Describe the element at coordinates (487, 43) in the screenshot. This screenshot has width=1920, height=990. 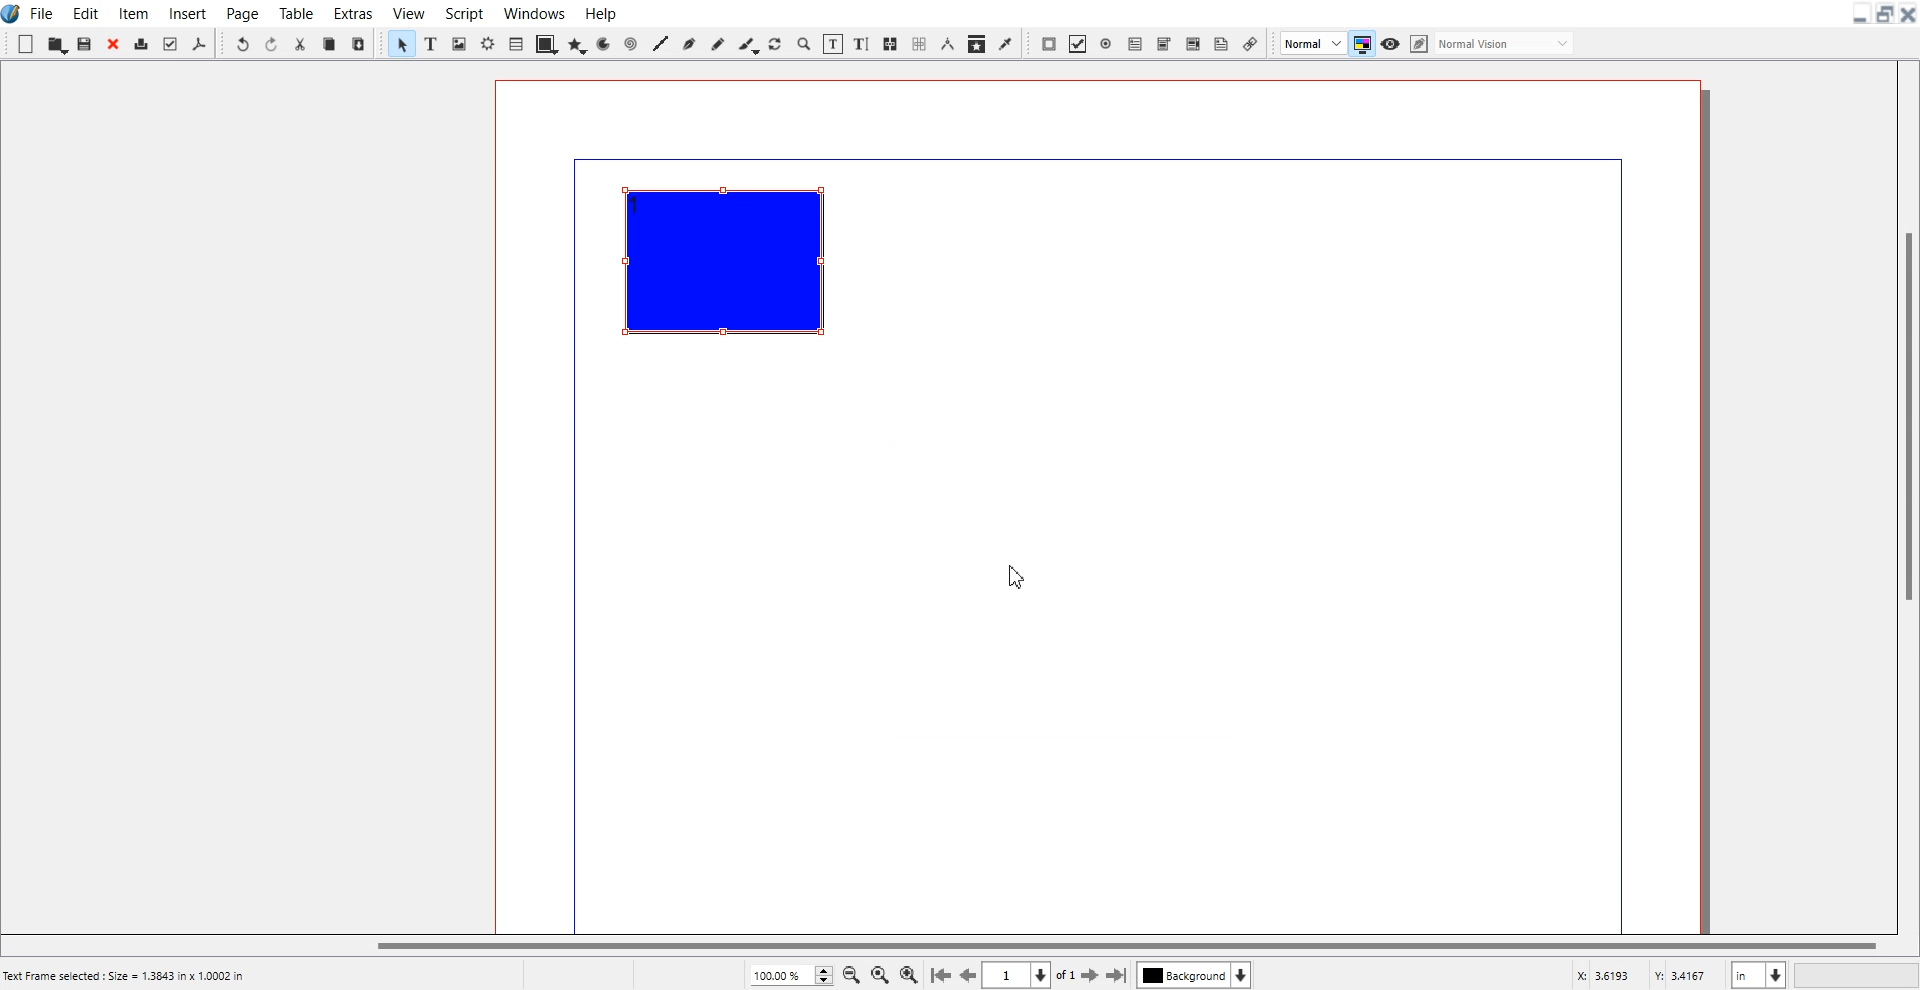
I see `Render frame` at that location.